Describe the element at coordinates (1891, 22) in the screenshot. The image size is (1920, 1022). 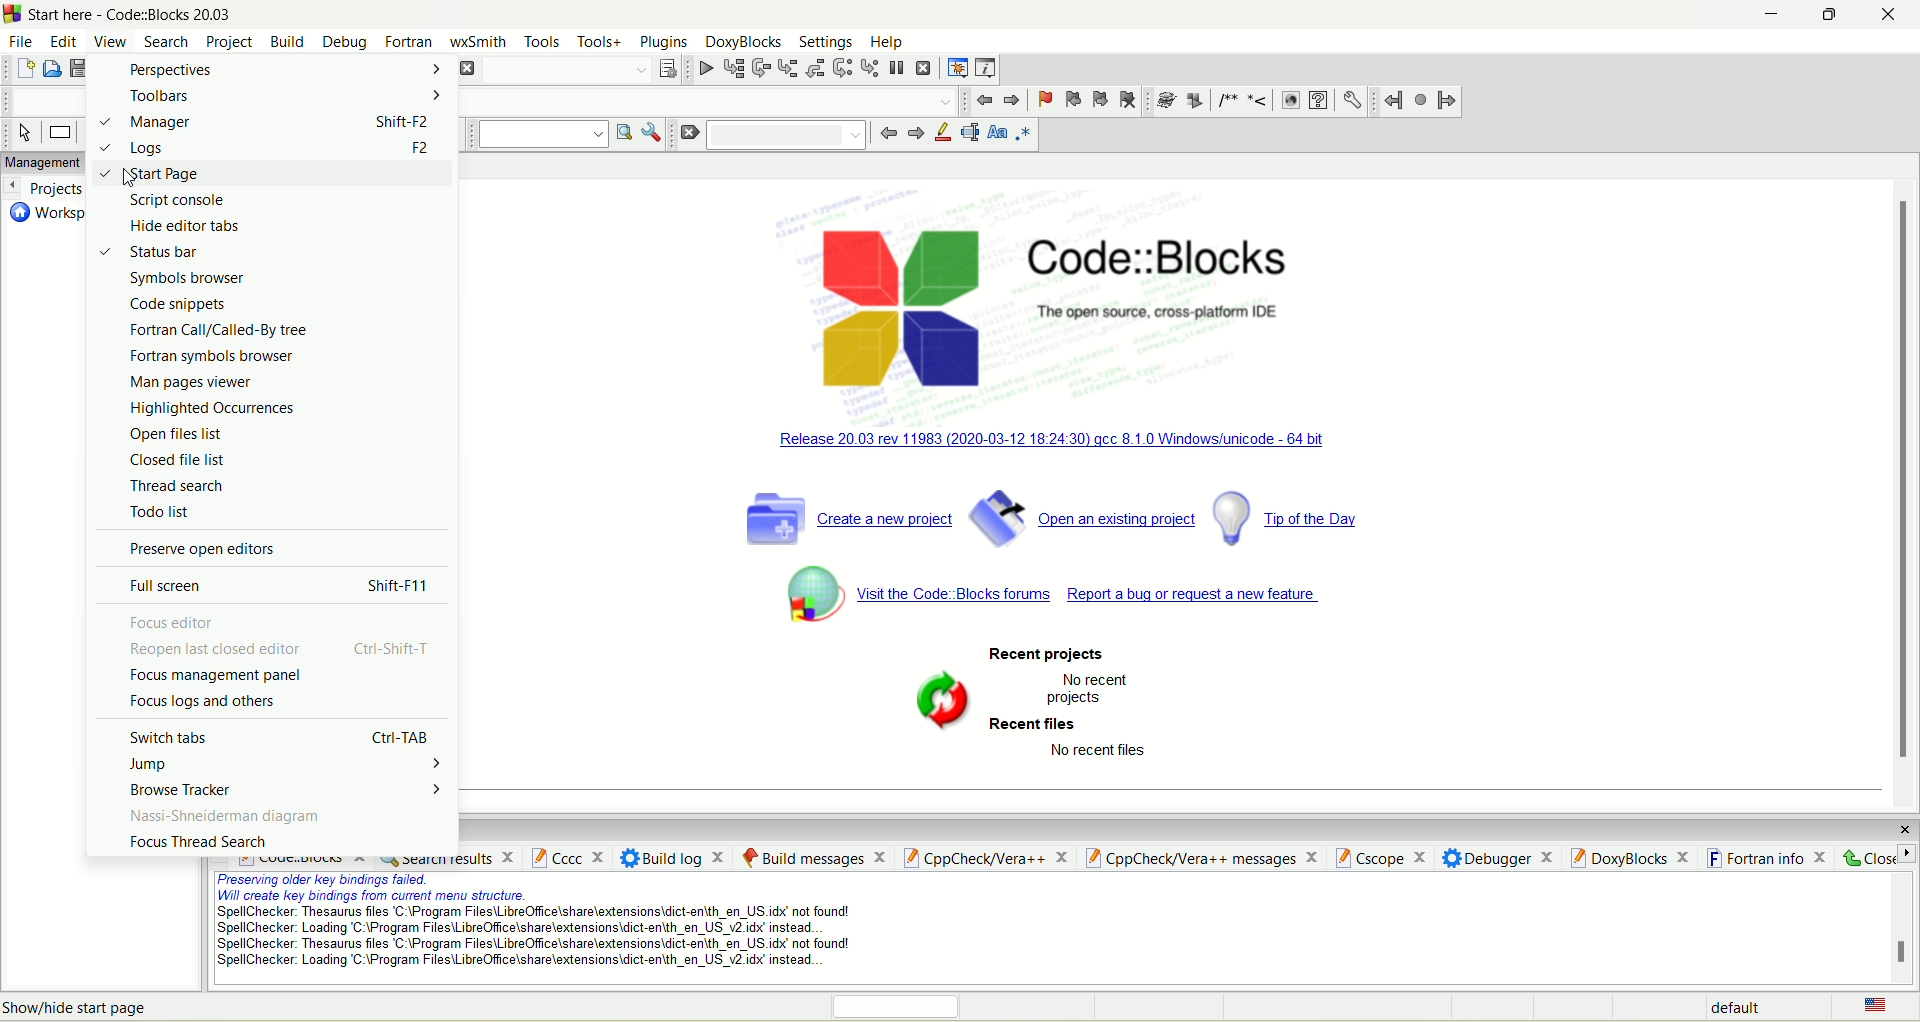
I see `close` at that location.